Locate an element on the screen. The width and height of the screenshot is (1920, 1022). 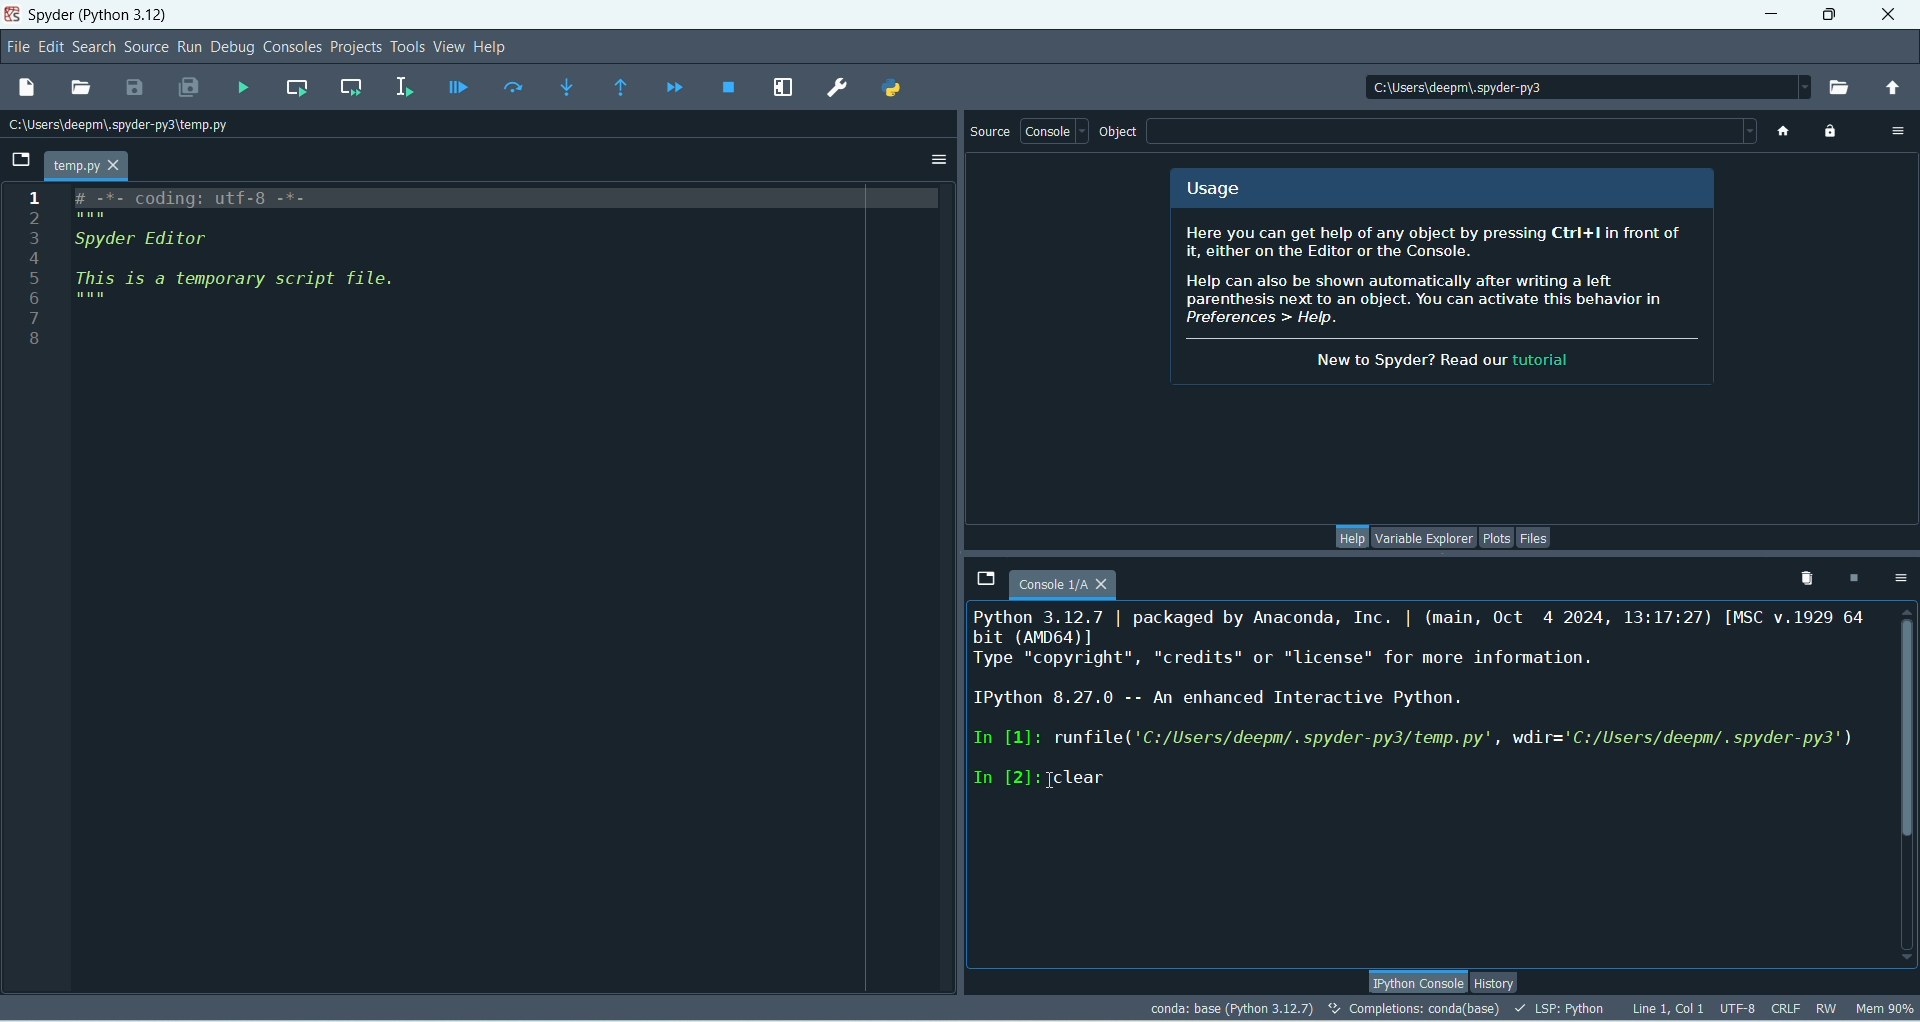
save all files is located at coordinates (191, 86).